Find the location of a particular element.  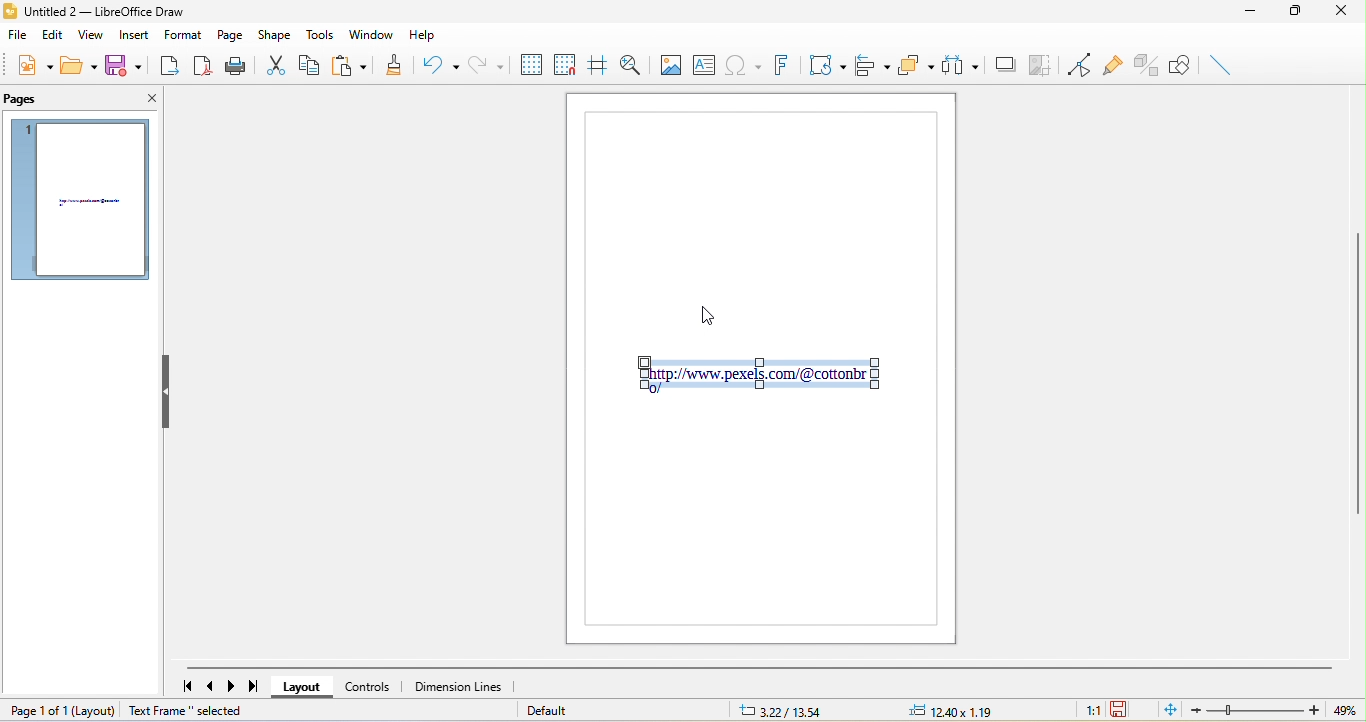

cut is located at coordinates (272, 65).